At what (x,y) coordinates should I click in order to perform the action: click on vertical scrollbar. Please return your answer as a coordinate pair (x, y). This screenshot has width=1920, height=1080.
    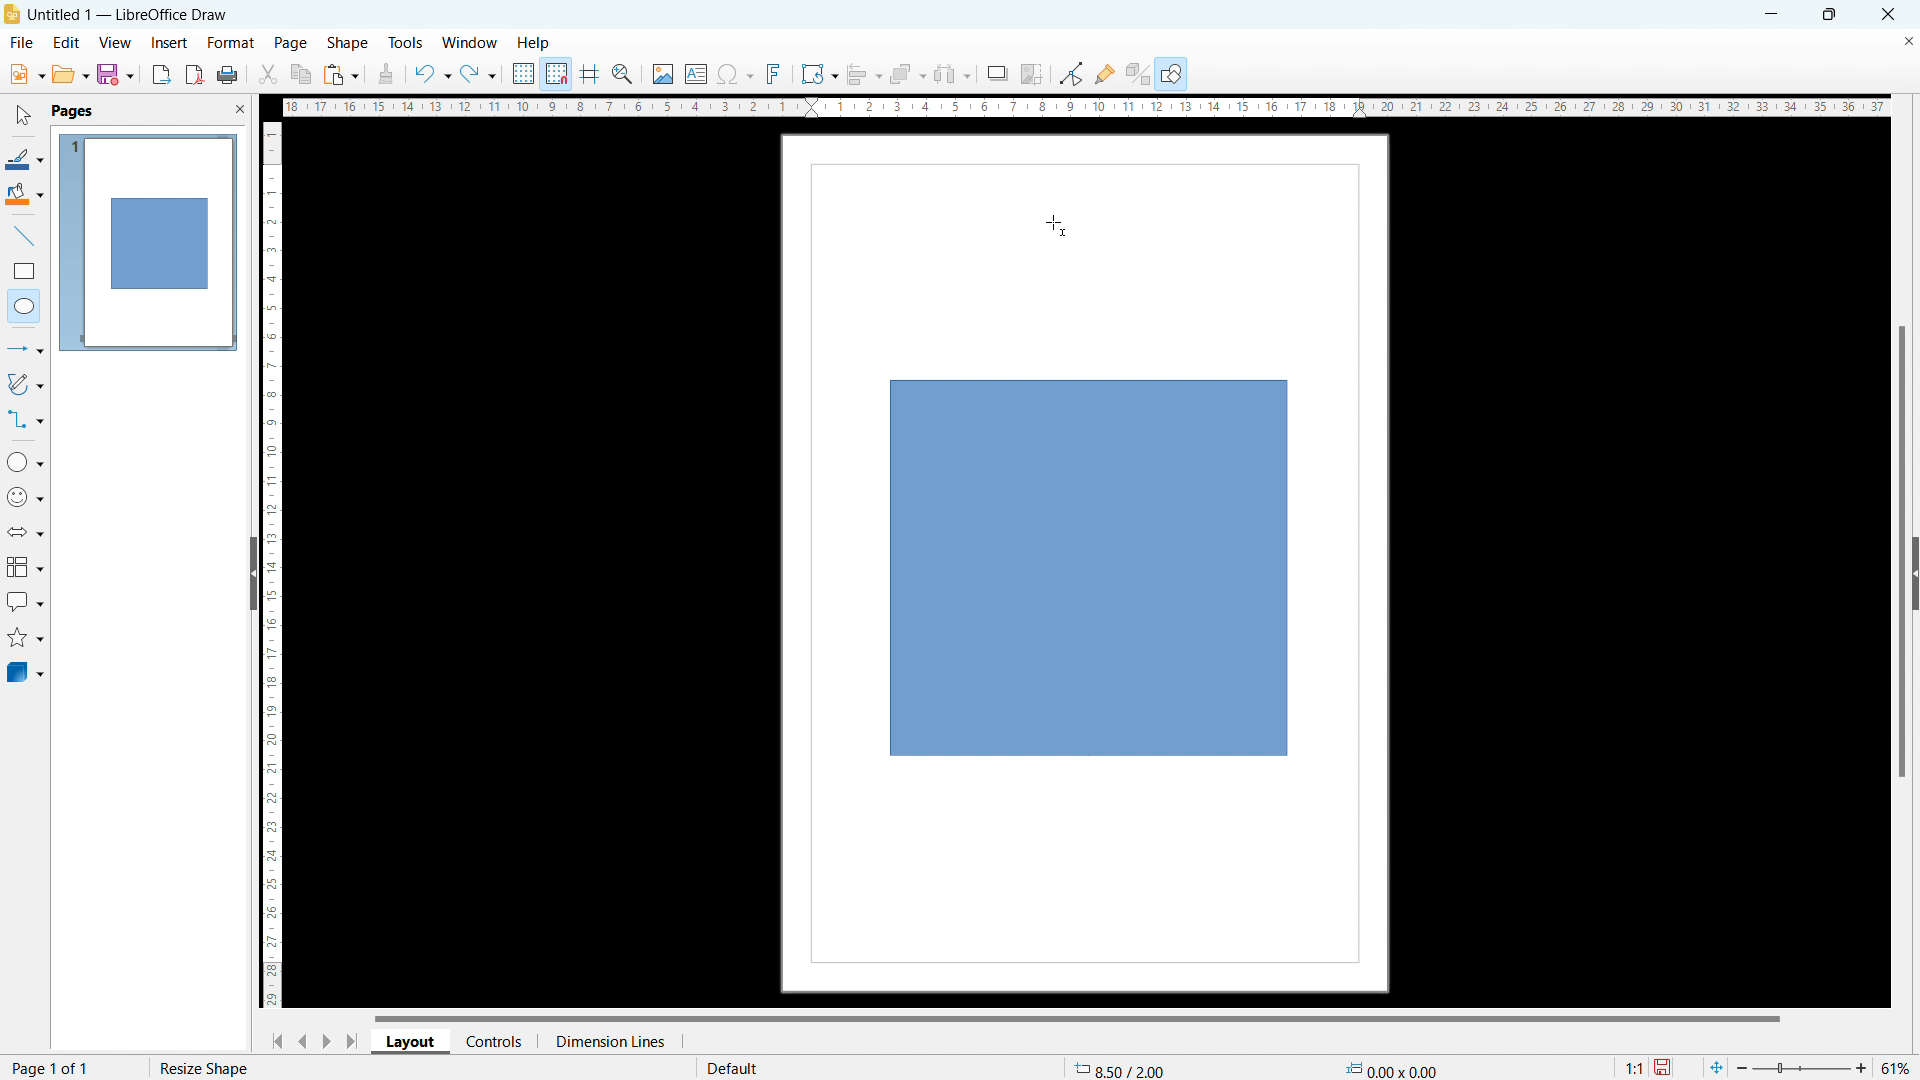
    Looking at the image, I should click on (1903, 554).